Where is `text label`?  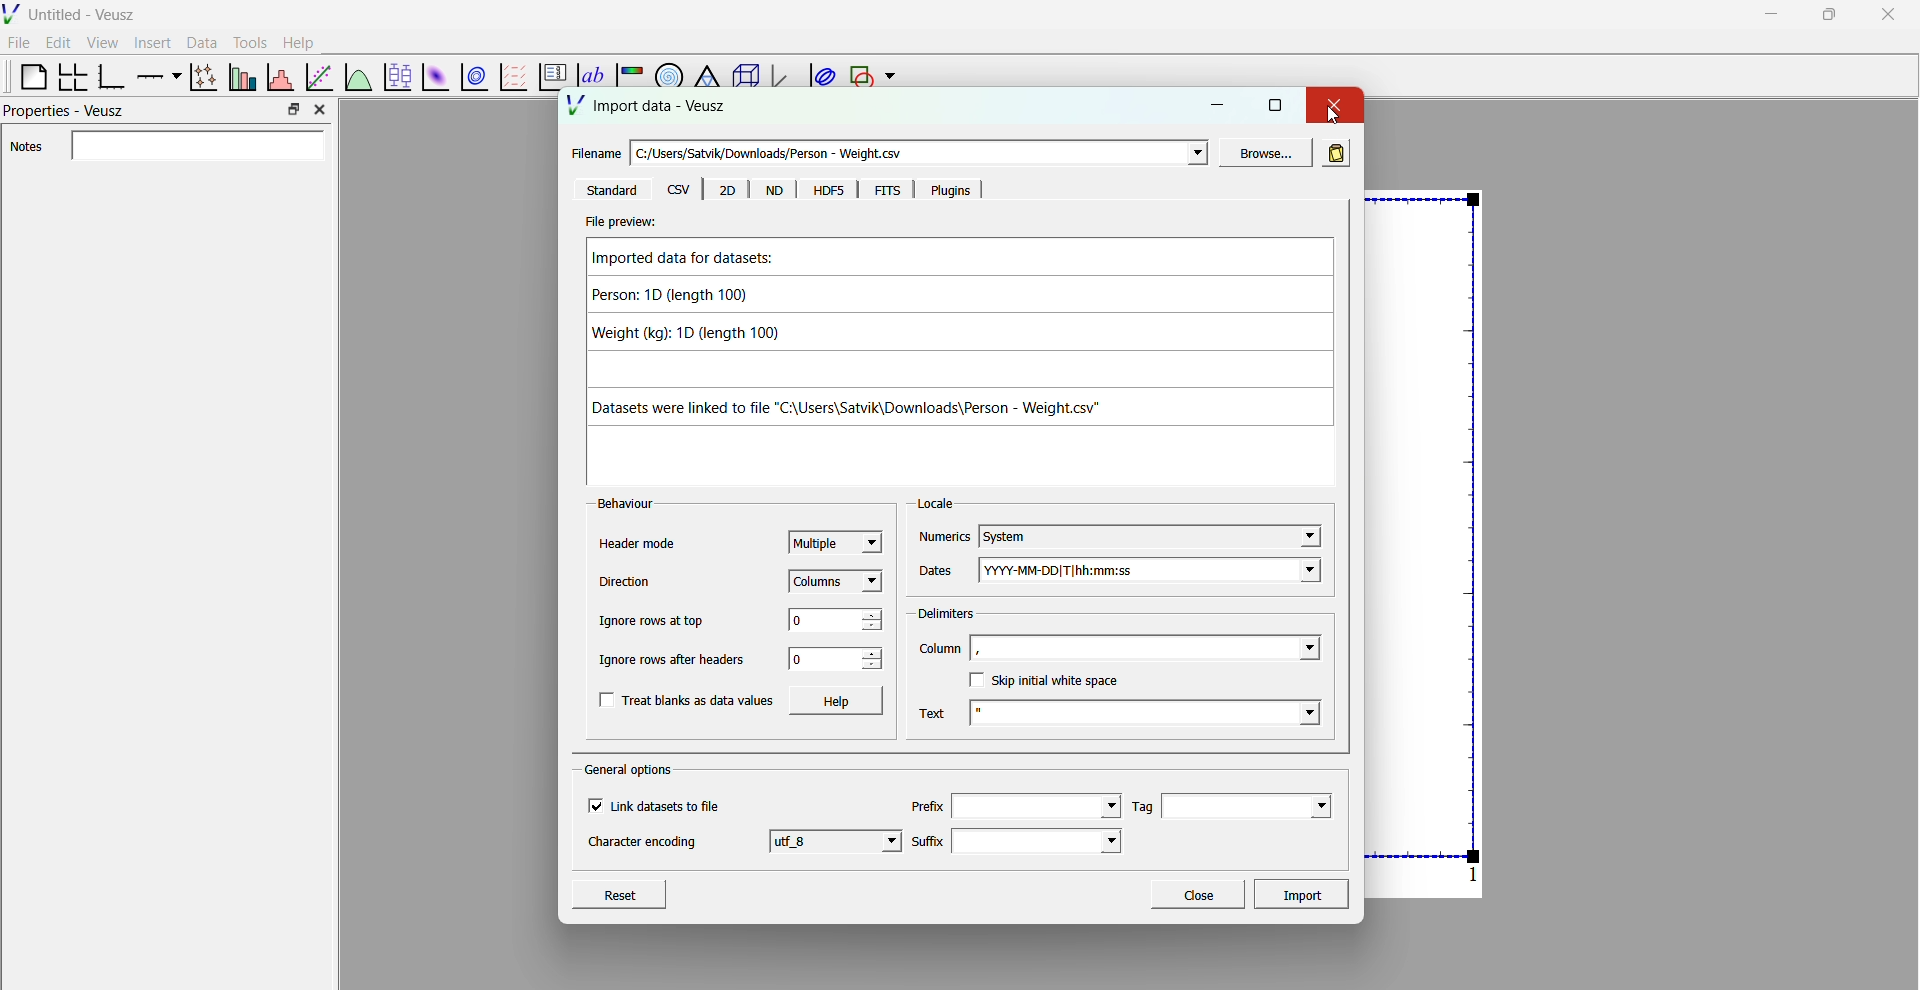
text label is located at coordinates (588, 65).